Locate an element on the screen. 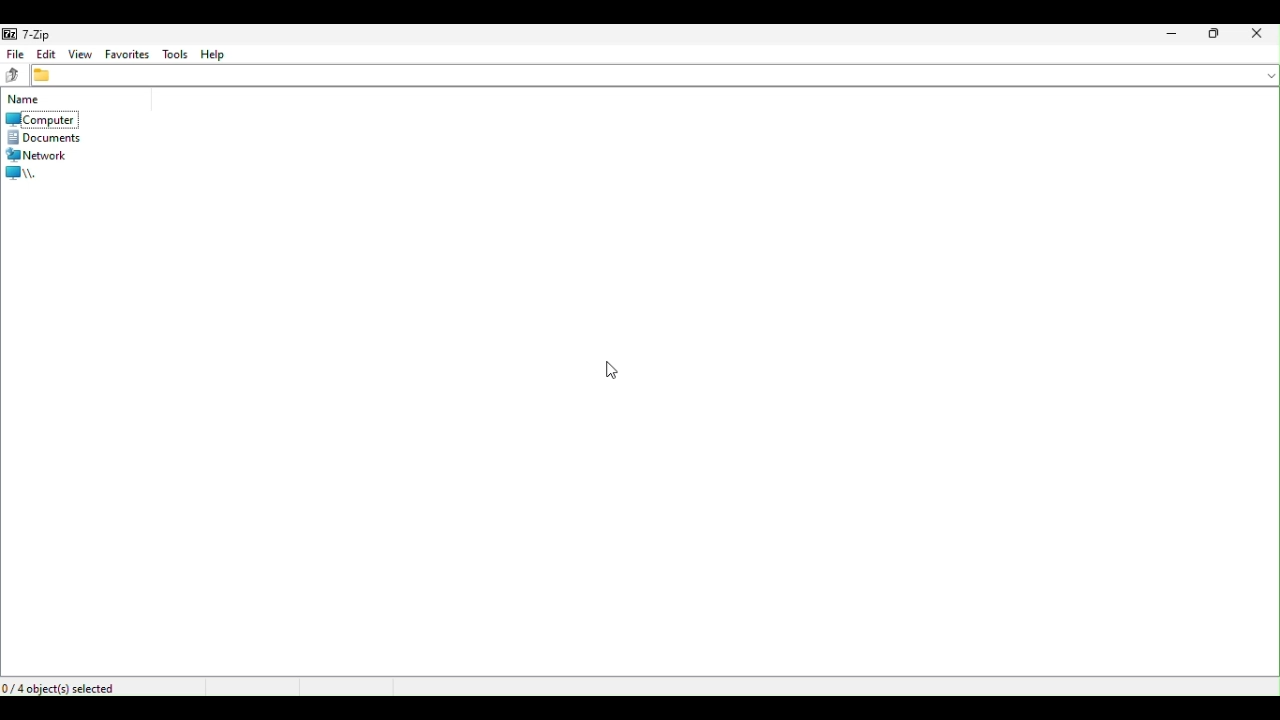 This screenshot has height=720, width=1280. help is located at coordinates (217, 56).